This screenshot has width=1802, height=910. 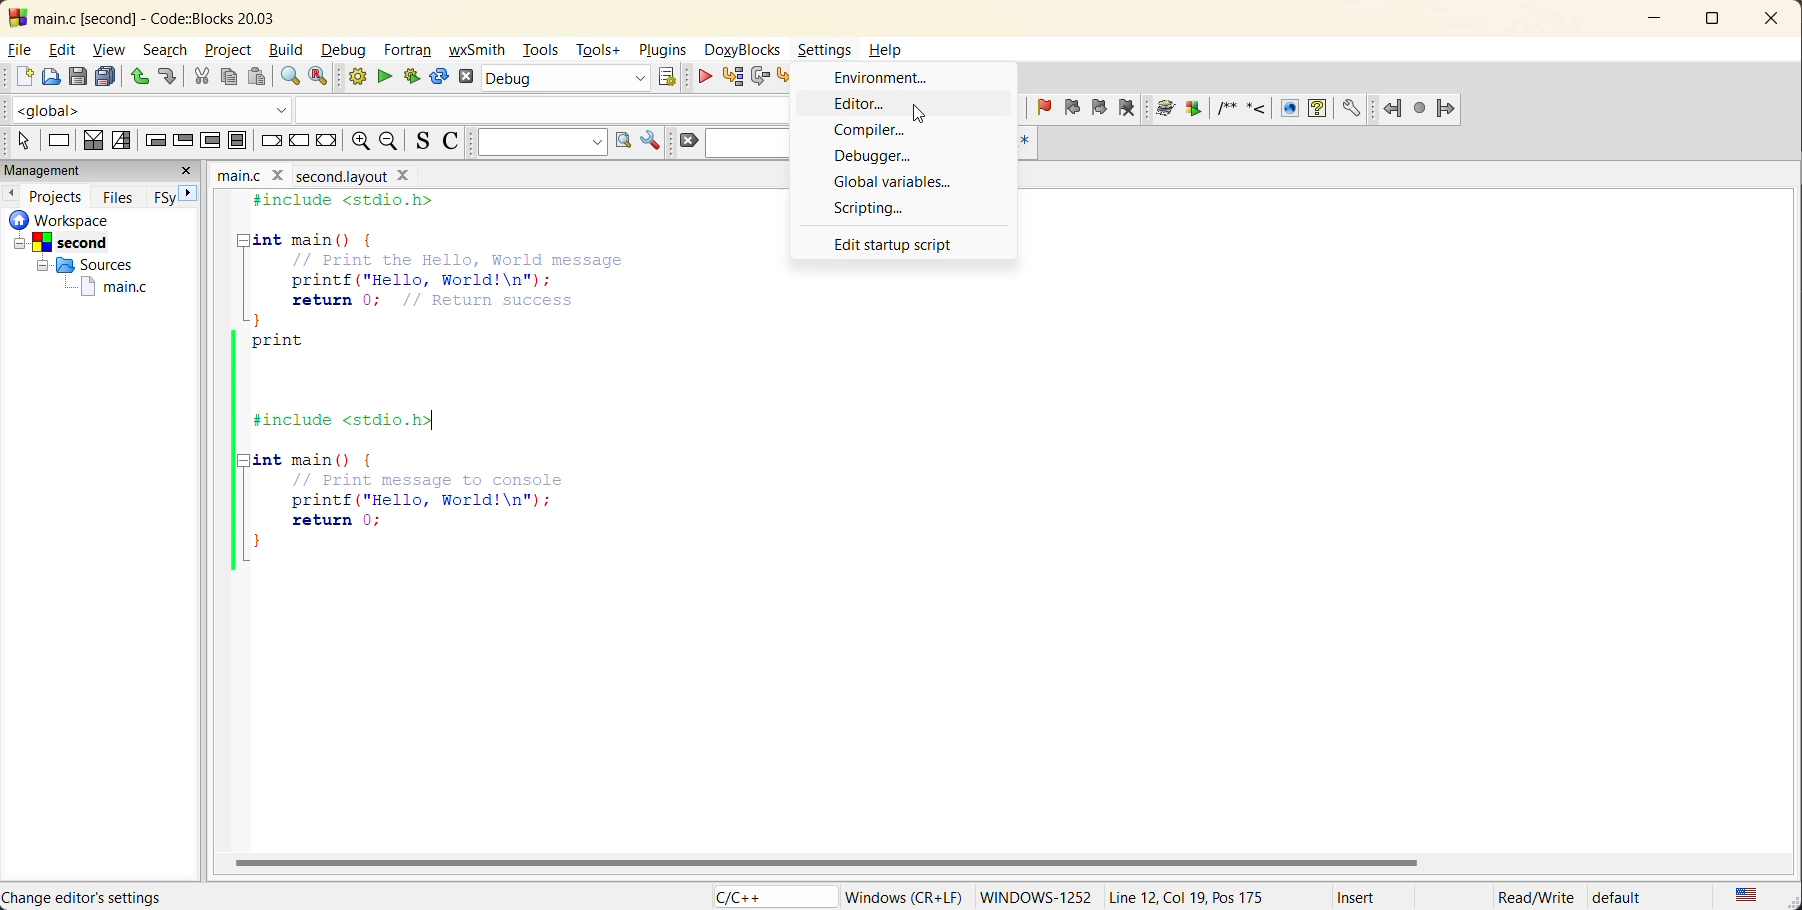 What do you see at coordinates (564, 77) in the screenshot?
I see `build target` at bounding box center [564, 77].